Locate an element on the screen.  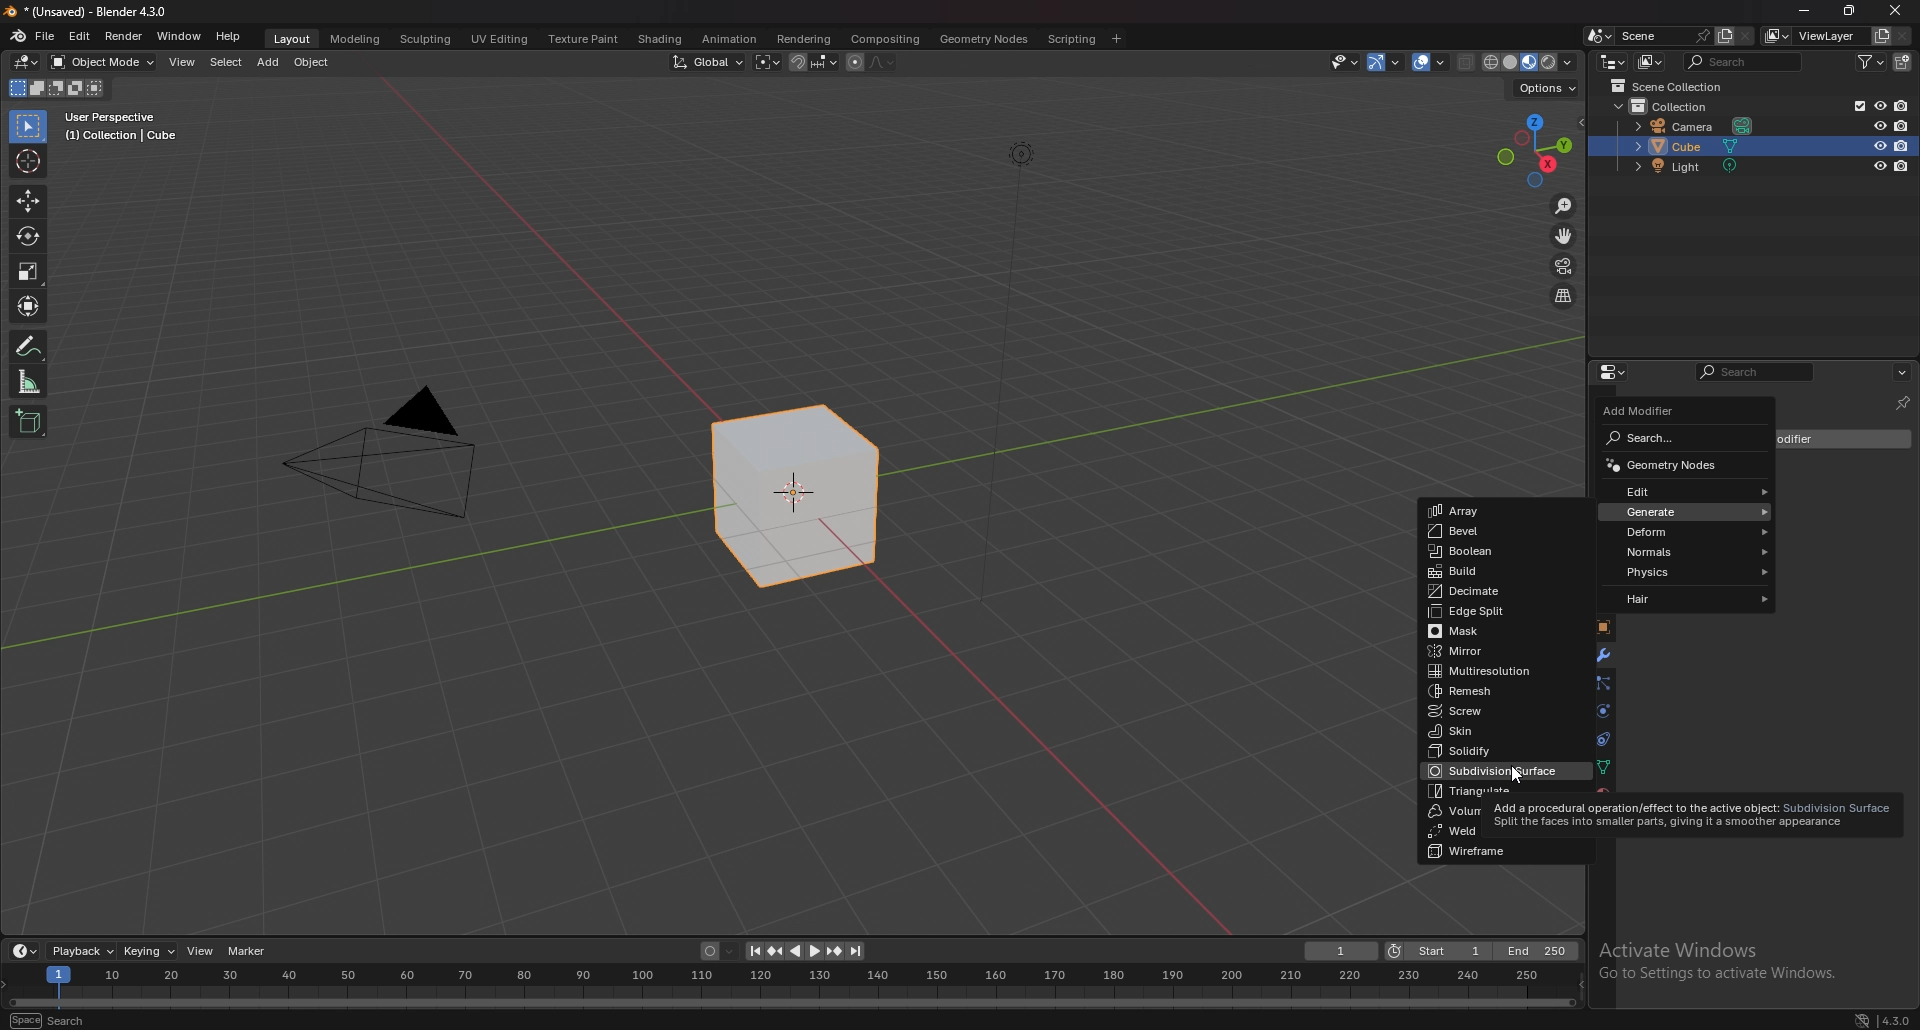
object mode is located at coordinates (103, 61).